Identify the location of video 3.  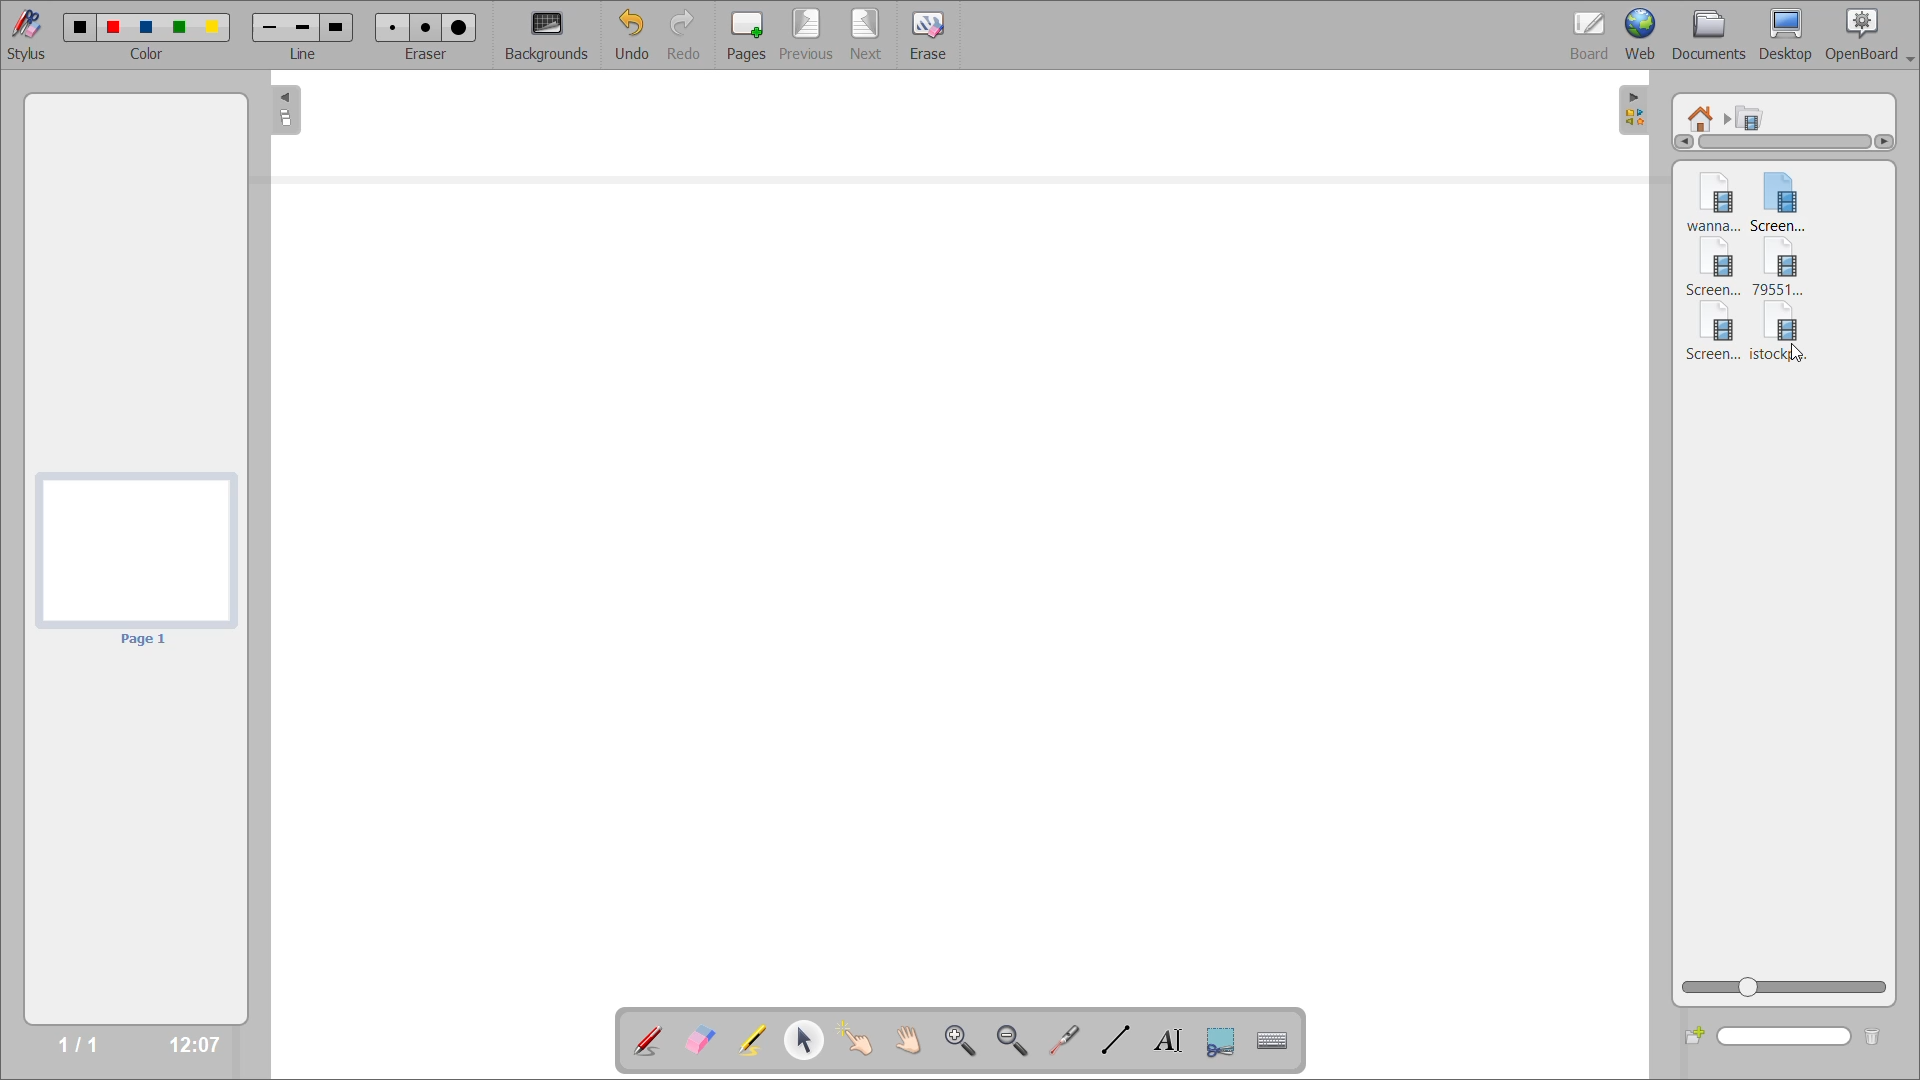
(1716, 269).